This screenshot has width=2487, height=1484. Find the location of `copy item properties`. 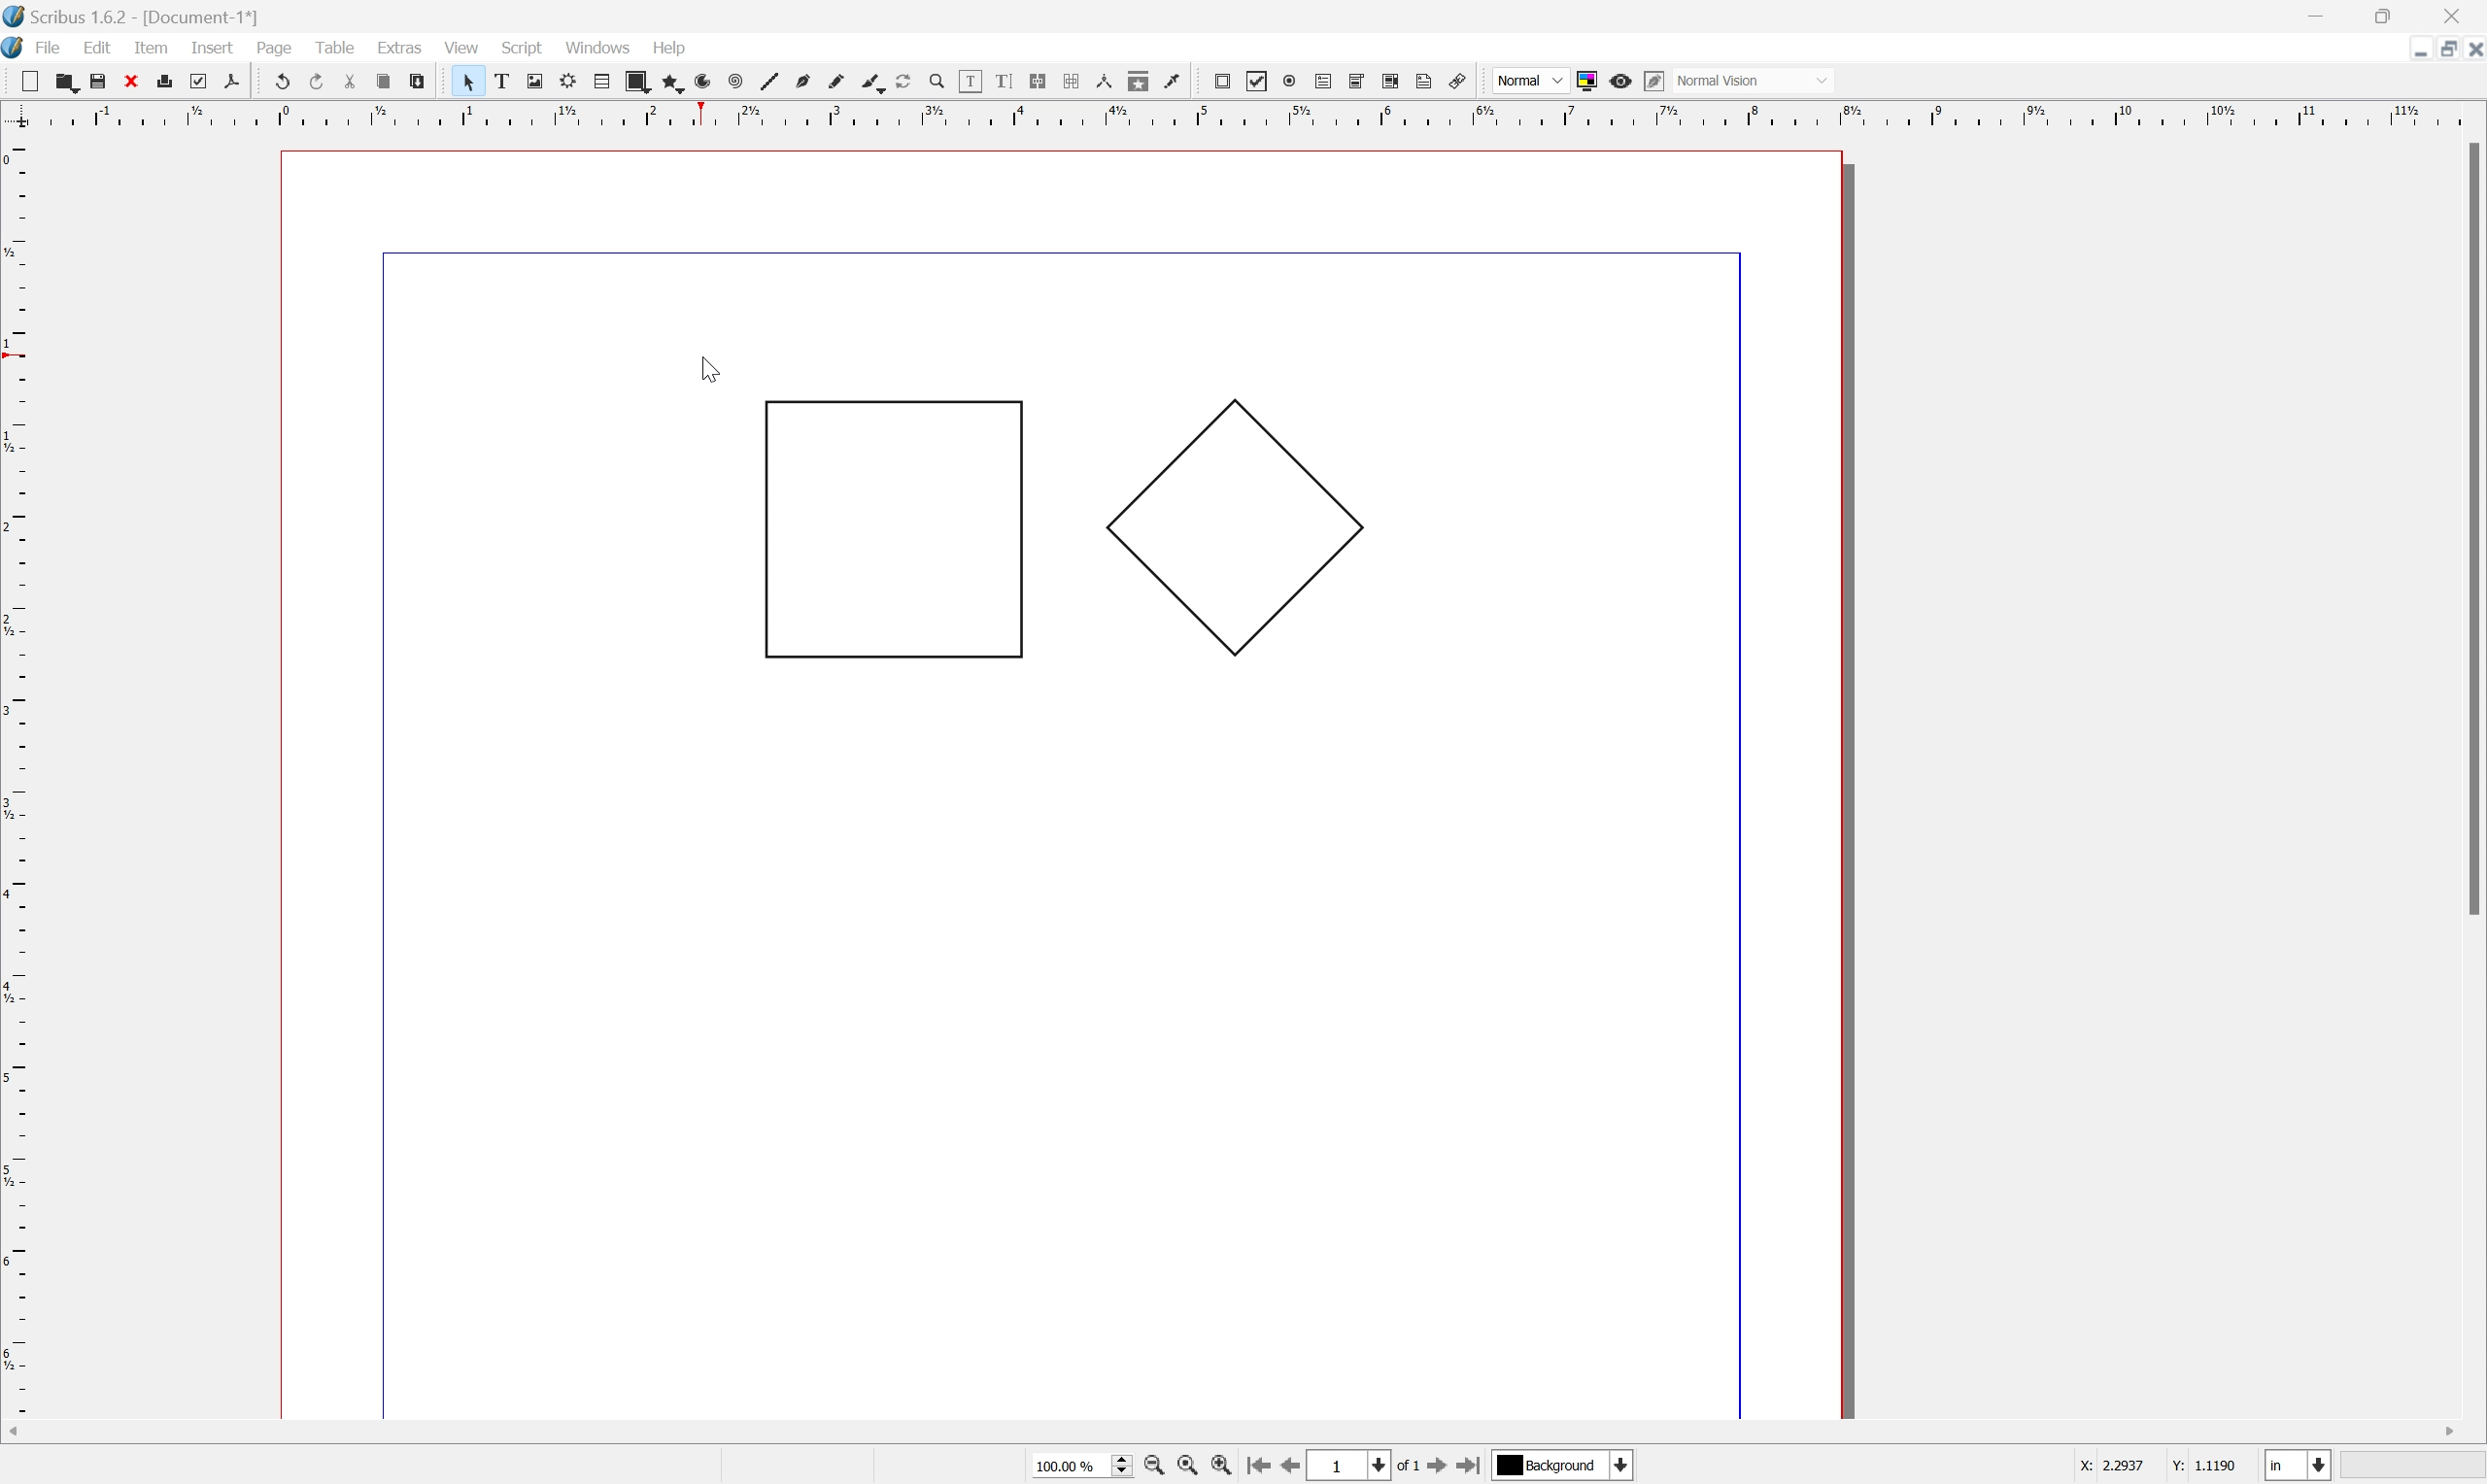

copy item properties is located at coordinates (1136, 78).